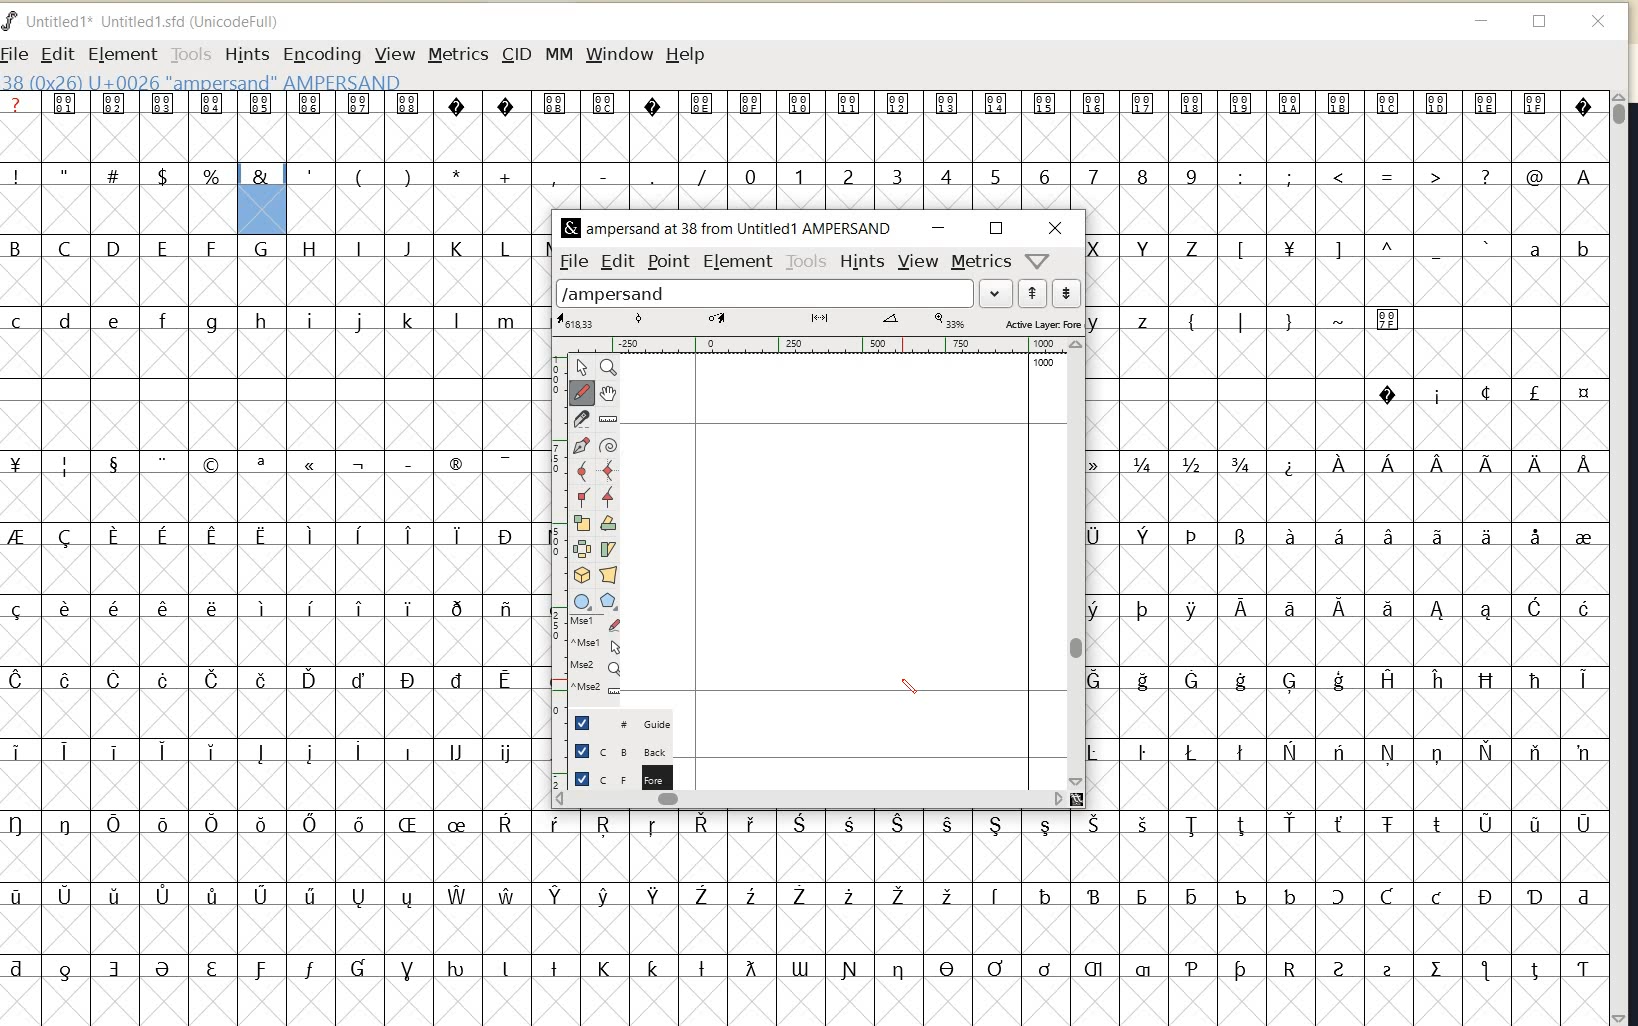  I want to click on perform a perspective transformation on the selection, so click(607, 576).